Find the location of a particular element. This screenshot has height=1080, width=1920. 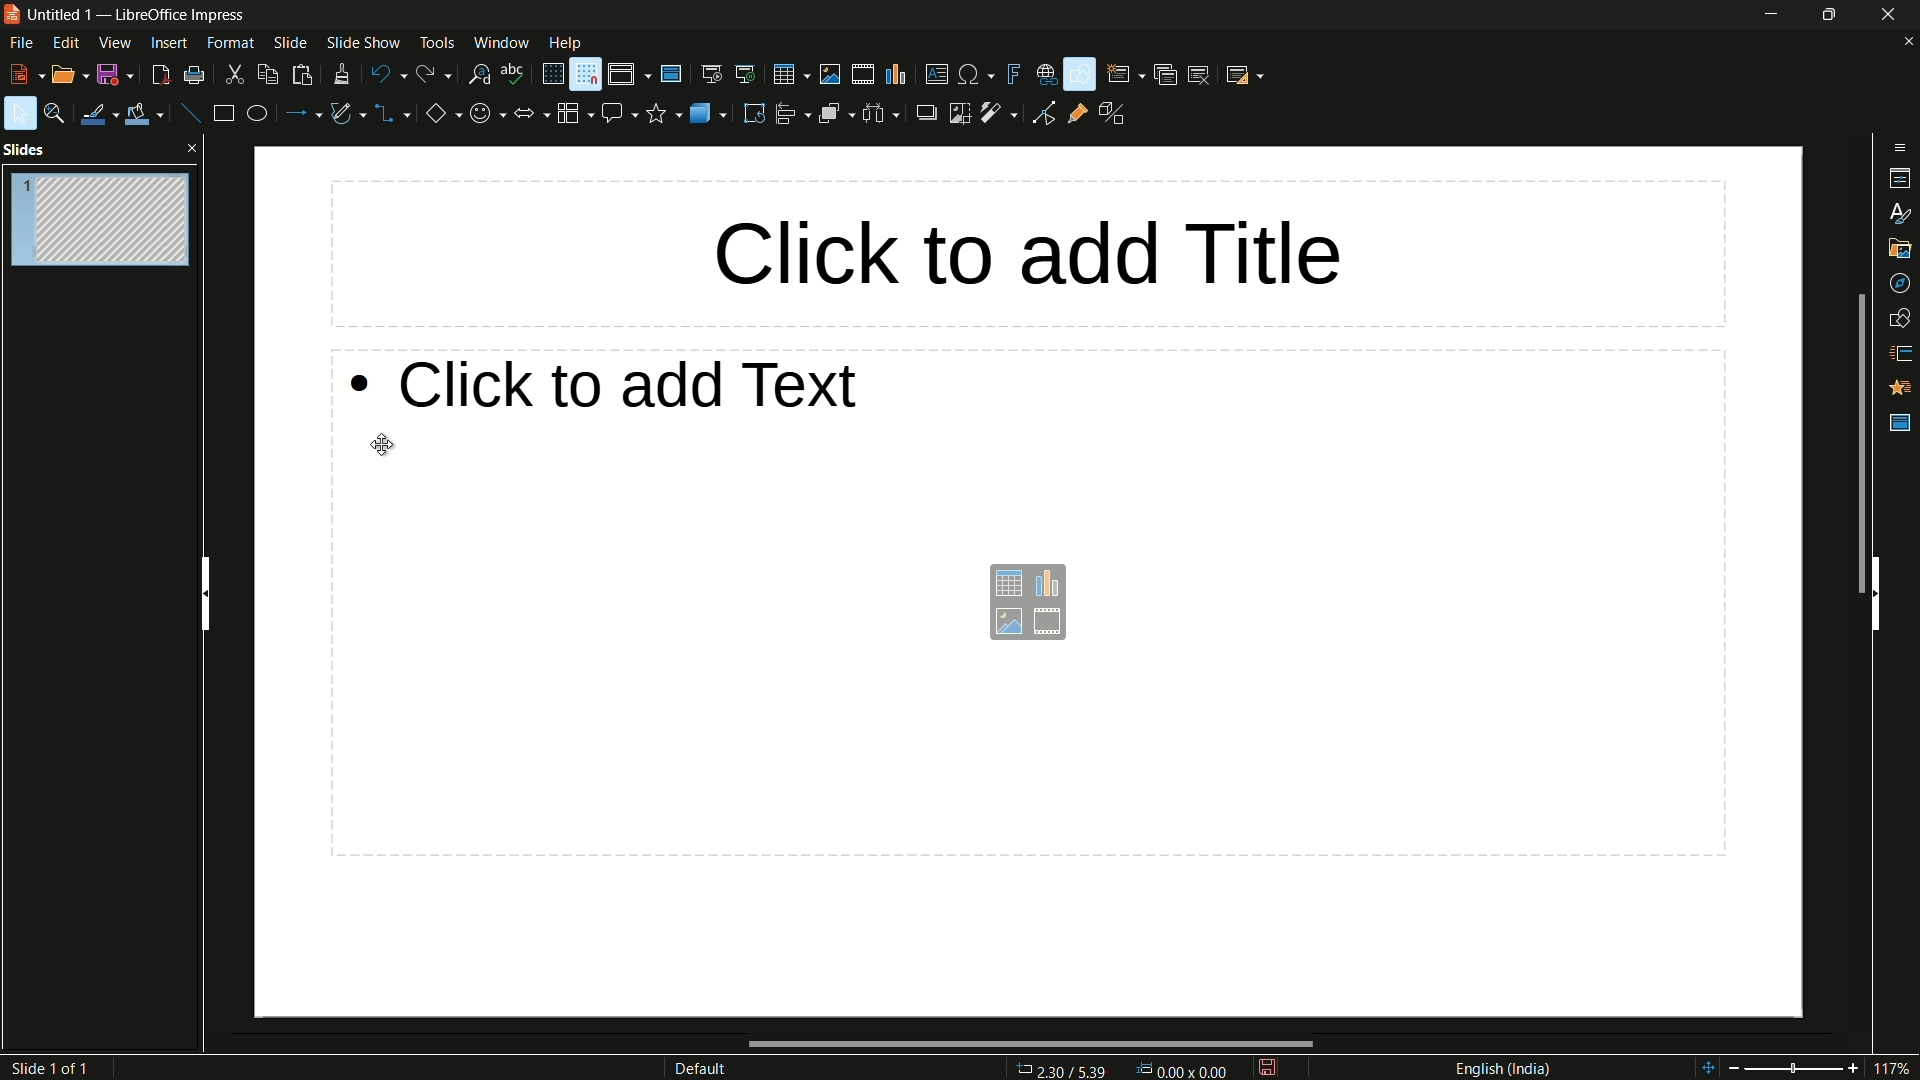

scroll bar is located at coordinates (1861, 444).